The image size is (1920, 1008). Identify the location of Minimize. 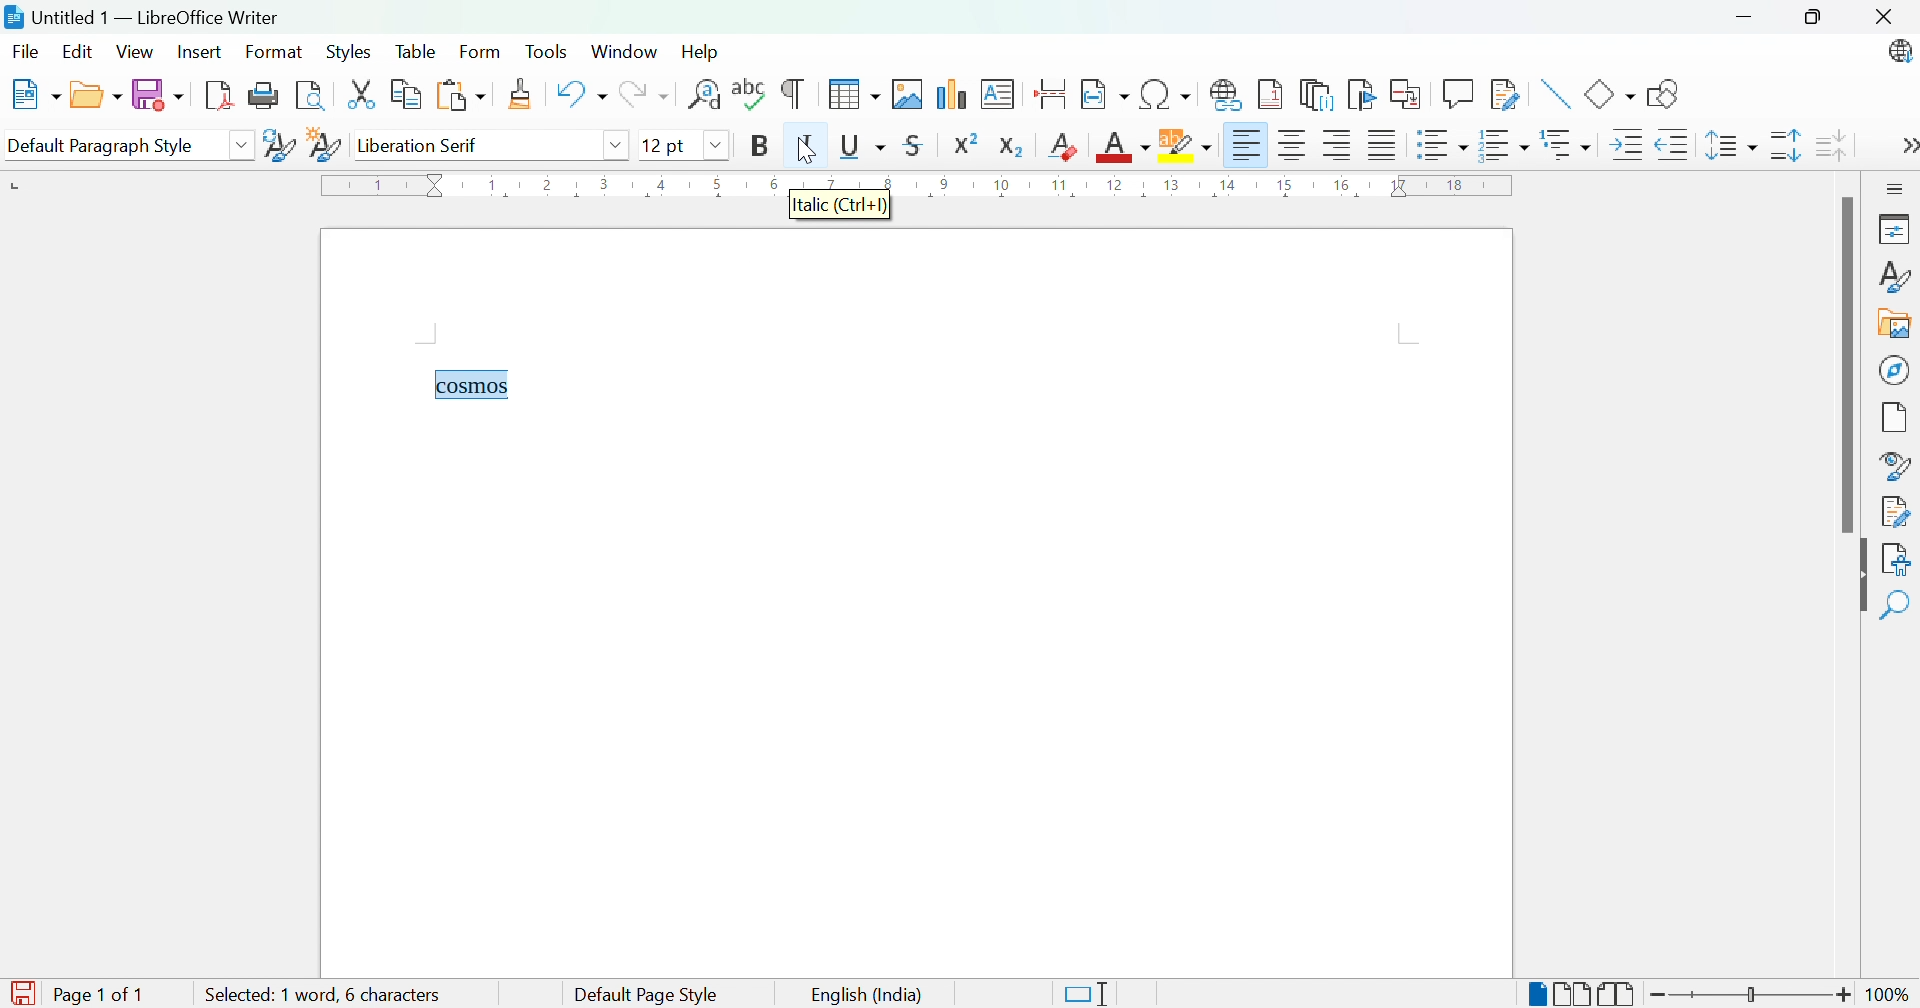
(1749, 20).